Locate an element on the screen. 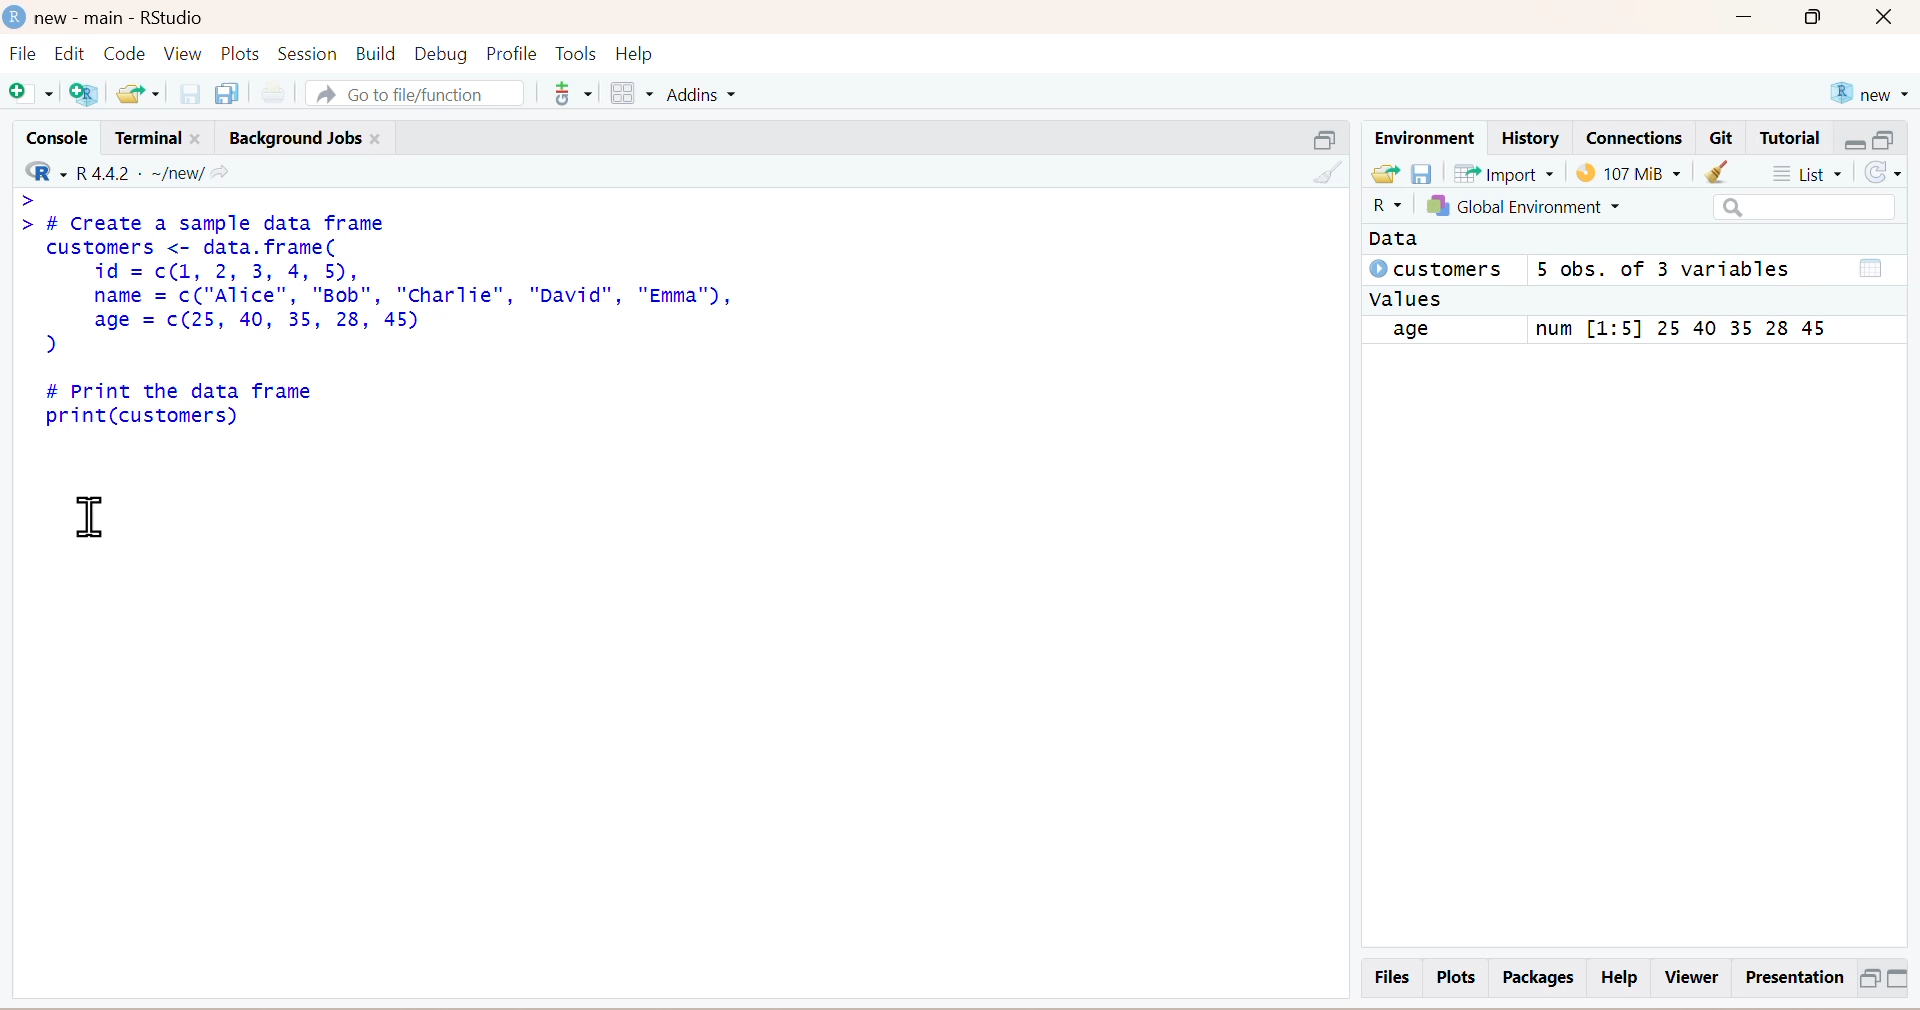 Image resolution: width=1920 pixels, height=1010 pixels. Connections is located at coordinates (1633, 136).